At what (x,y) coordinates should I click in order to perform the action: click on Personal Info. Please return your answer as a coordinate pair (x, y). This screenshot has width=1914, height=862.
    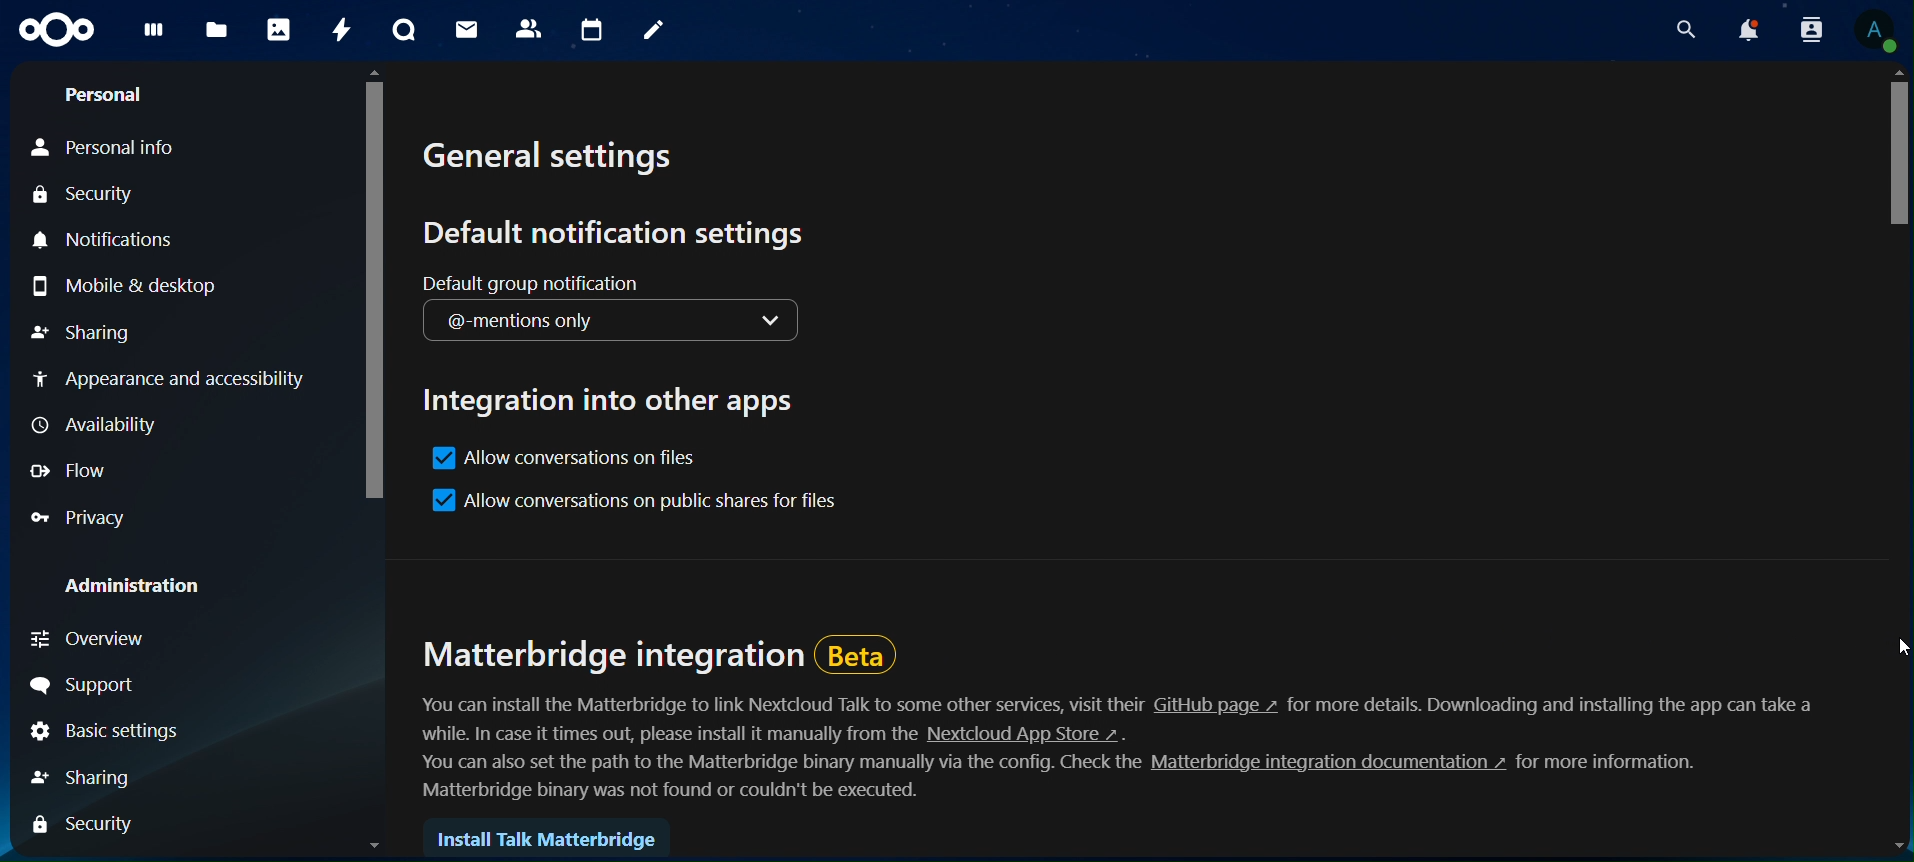
    Looking at the image, I should click on (99, 149).